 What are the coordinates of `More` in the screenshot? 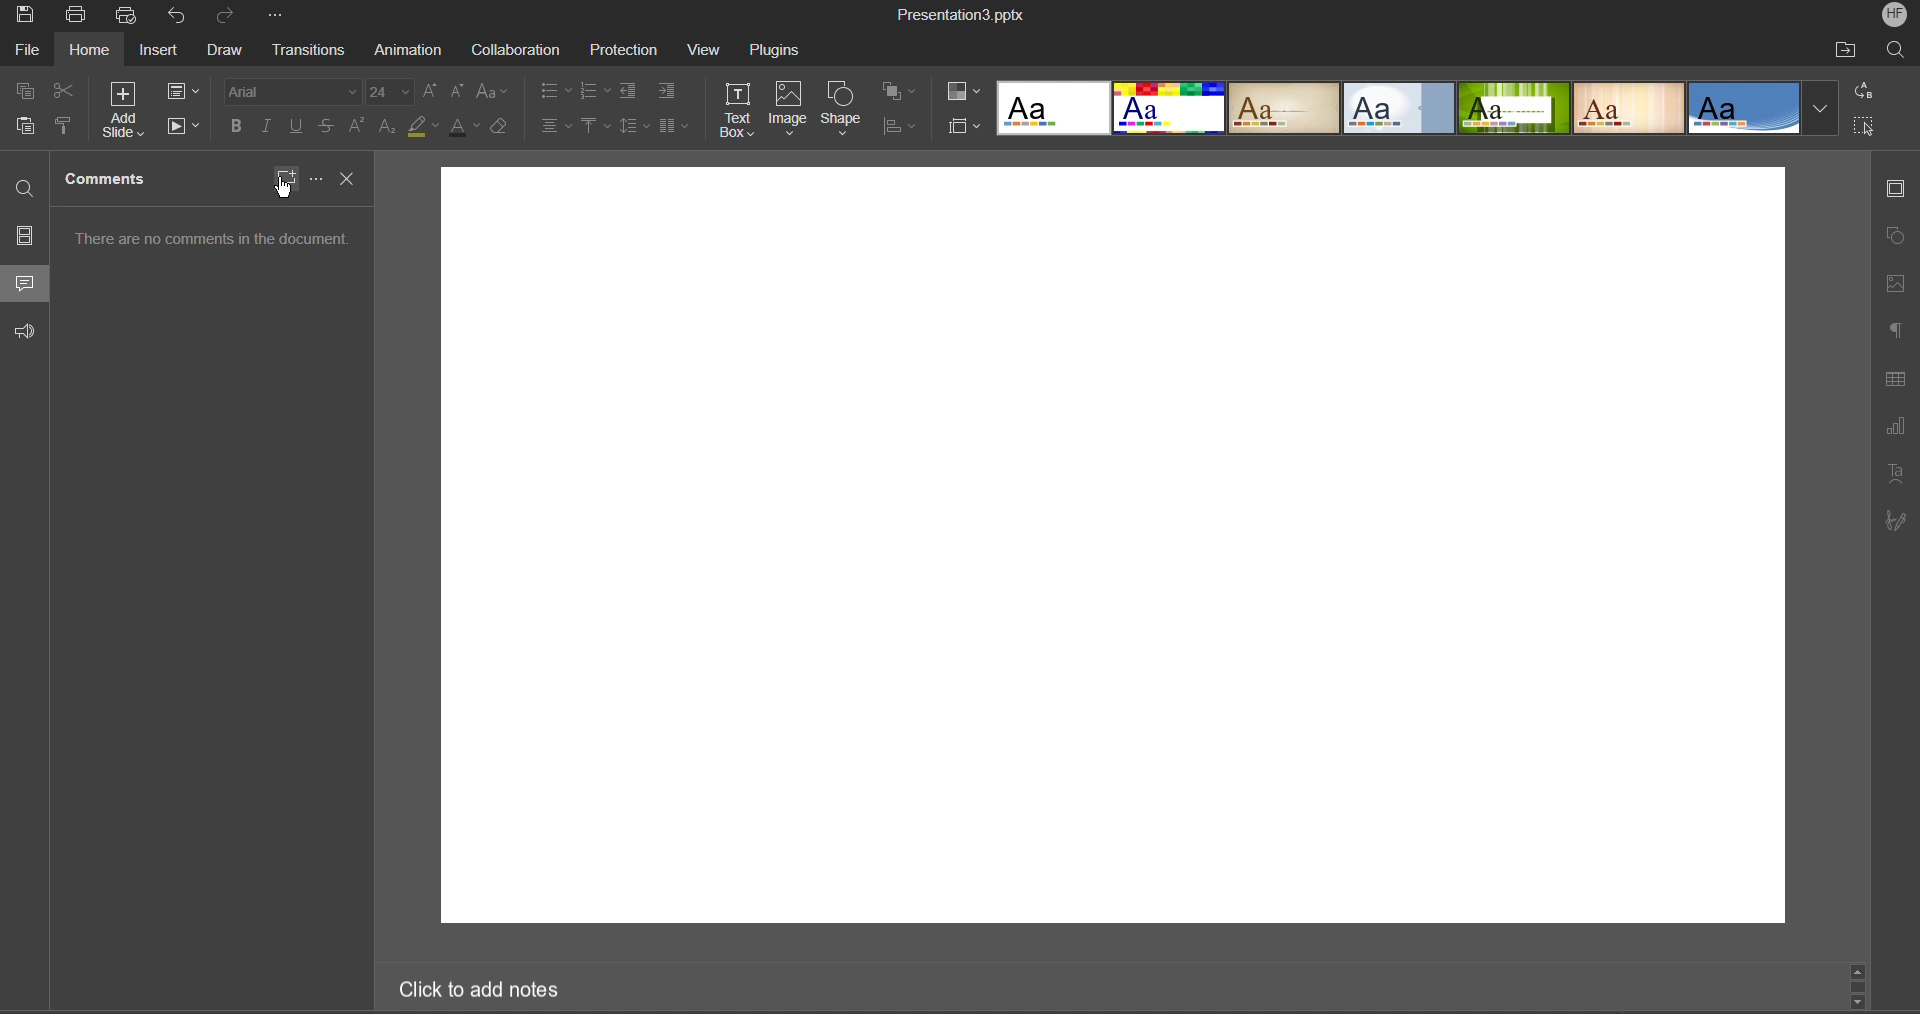 It's located at (274, 16).